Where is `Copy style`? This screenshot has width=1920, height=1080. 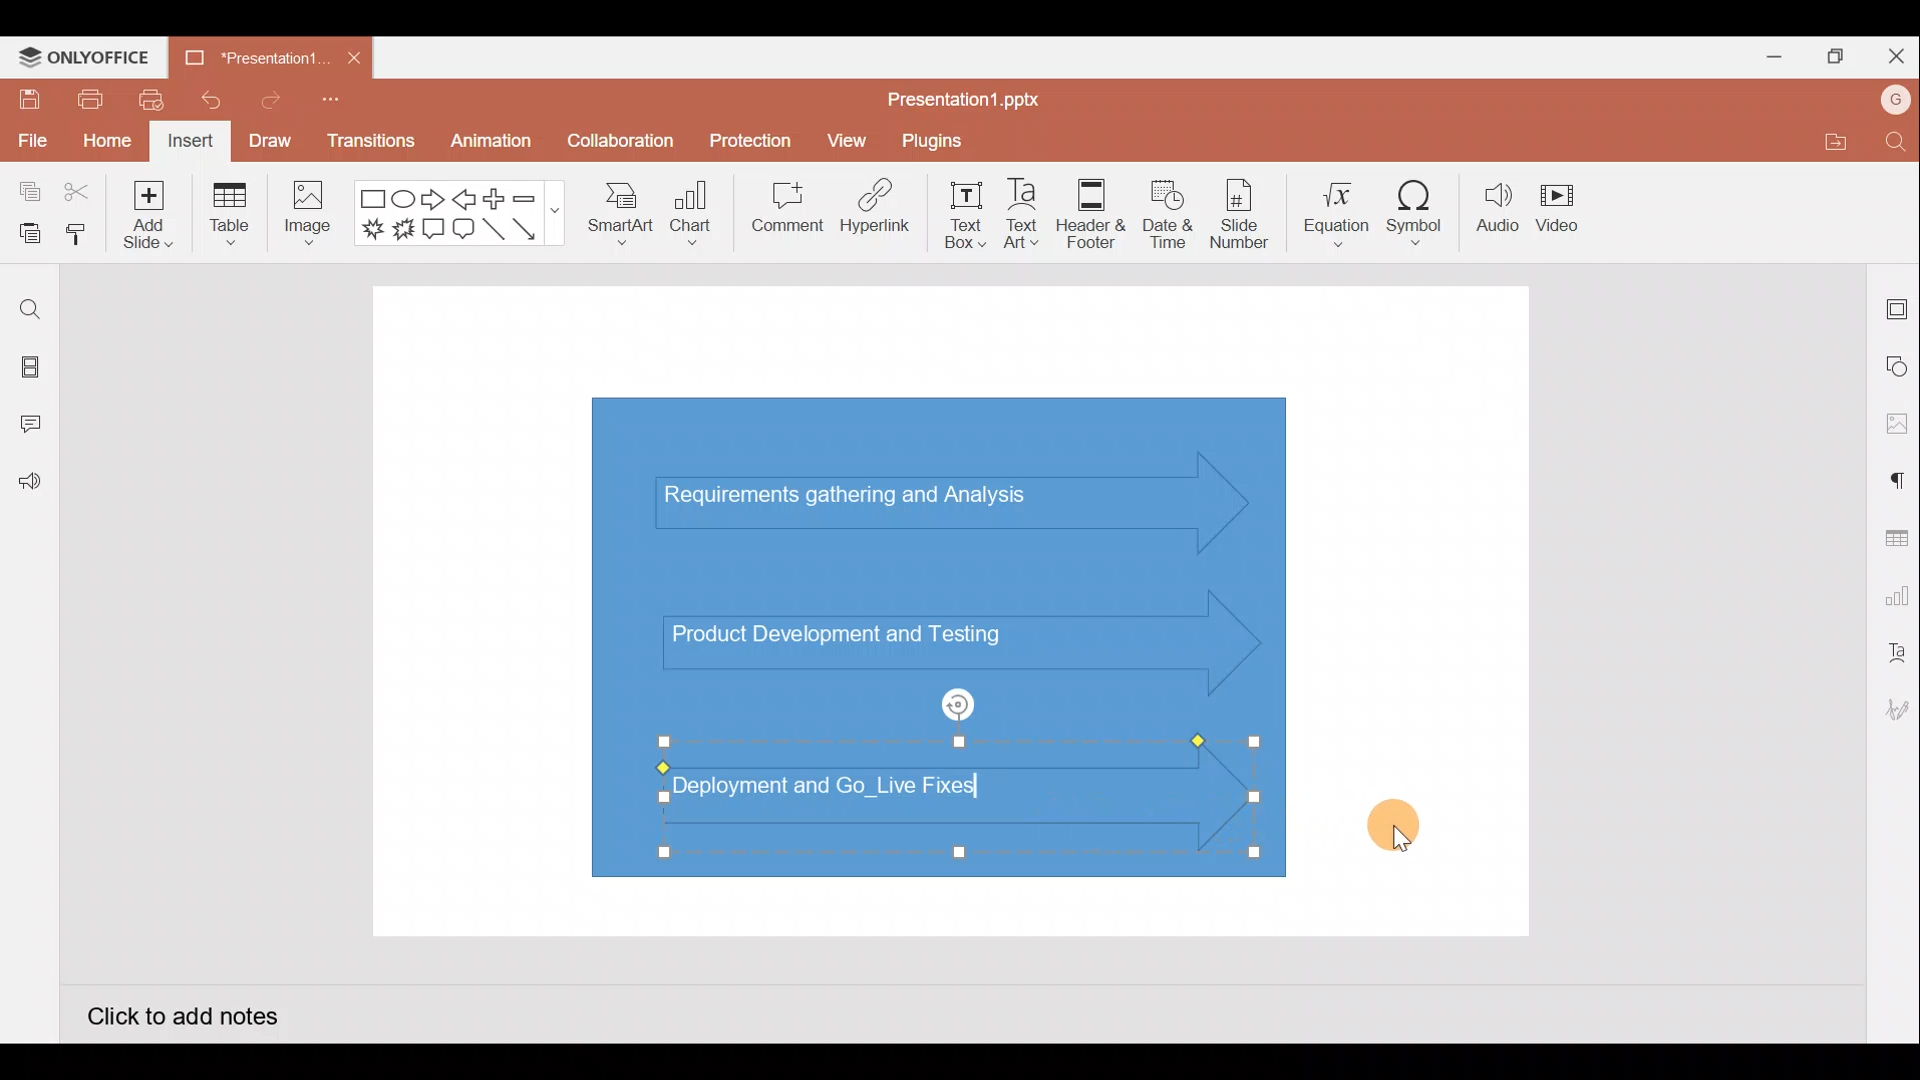 Copy style is located at coordinates (78, 237).